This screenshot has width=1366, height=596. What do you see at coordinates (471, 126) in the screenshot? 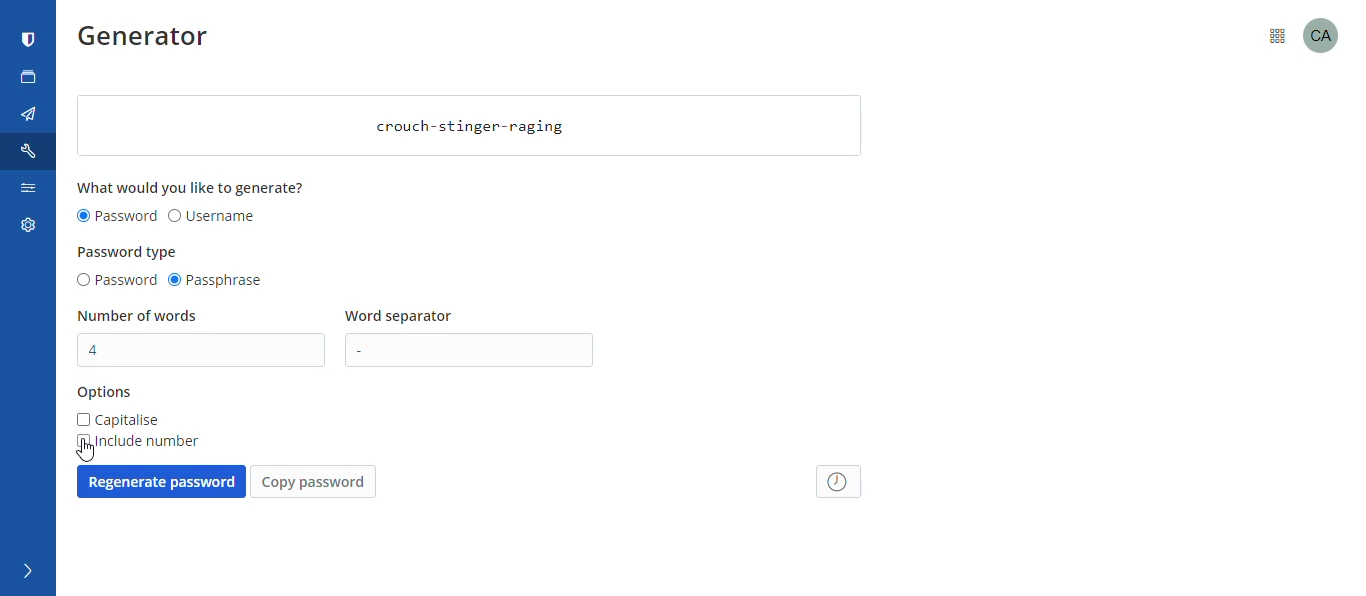
I see `crouch-stinger-raging` at bounding box center [471, 126].